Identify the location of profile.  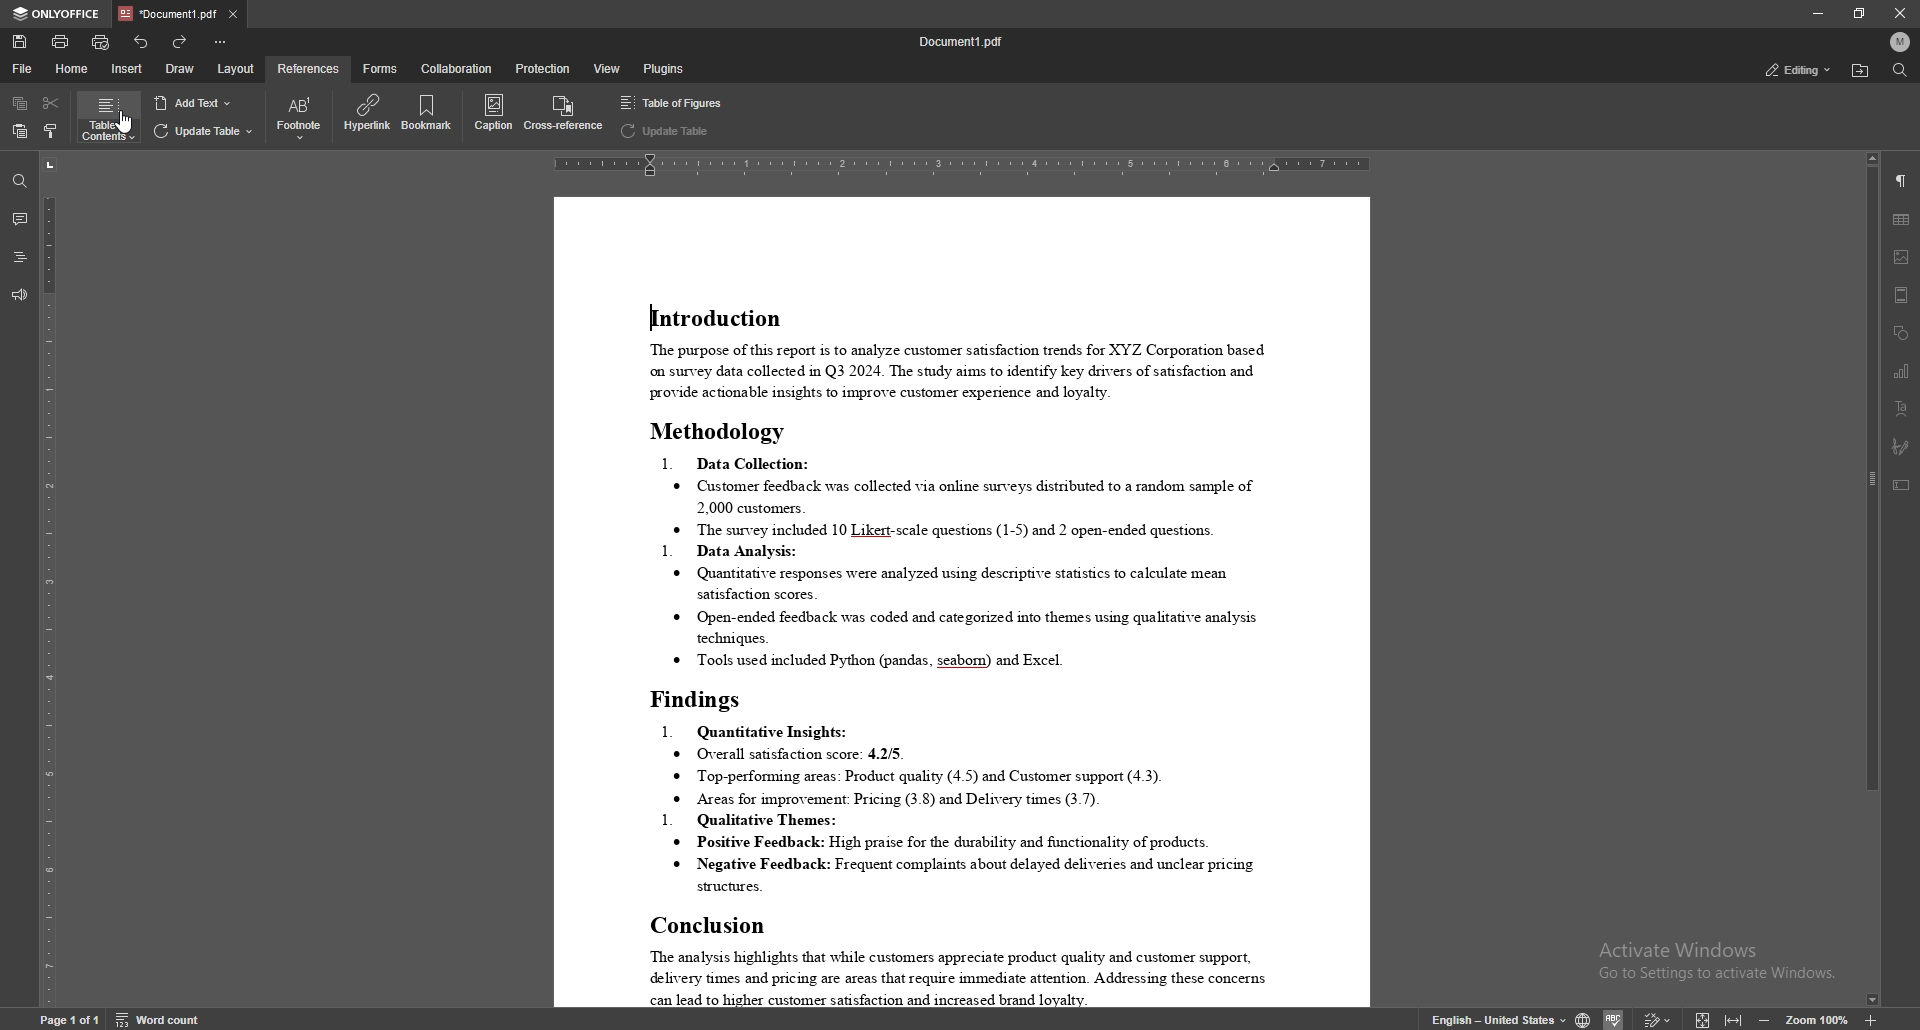
(1902, 42).